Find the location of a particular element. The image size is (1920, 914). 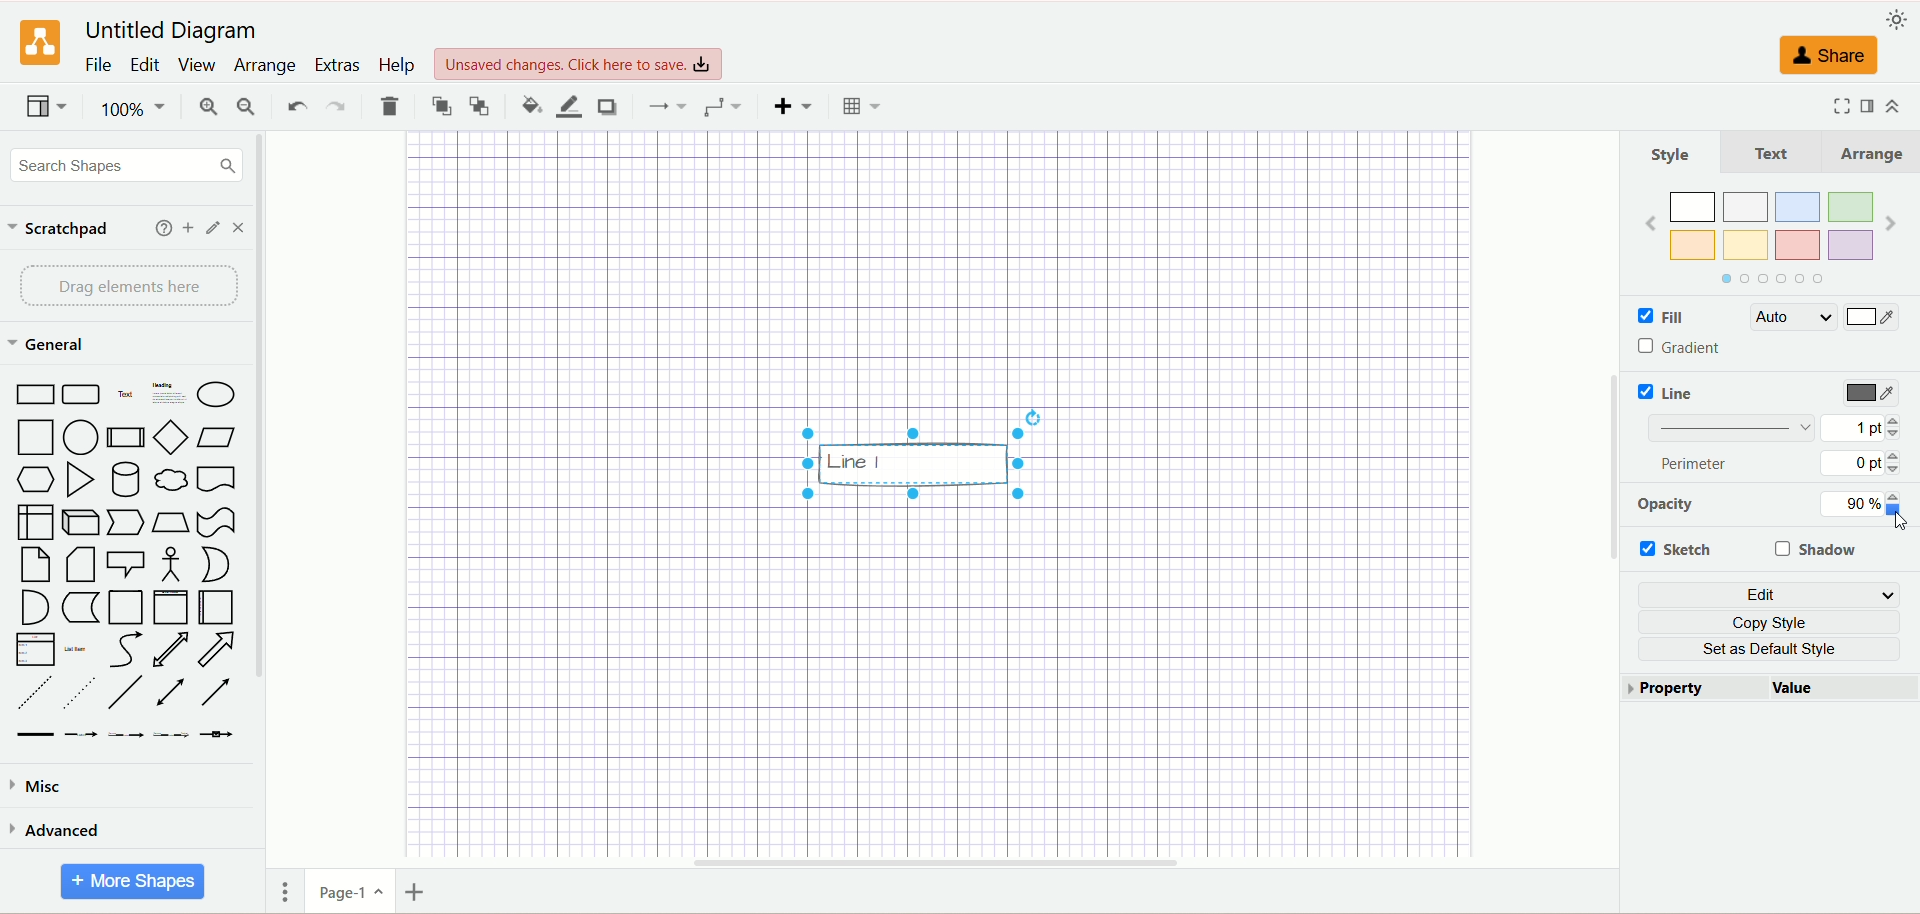

Horizantal Container is located at coordinates (216, 607).